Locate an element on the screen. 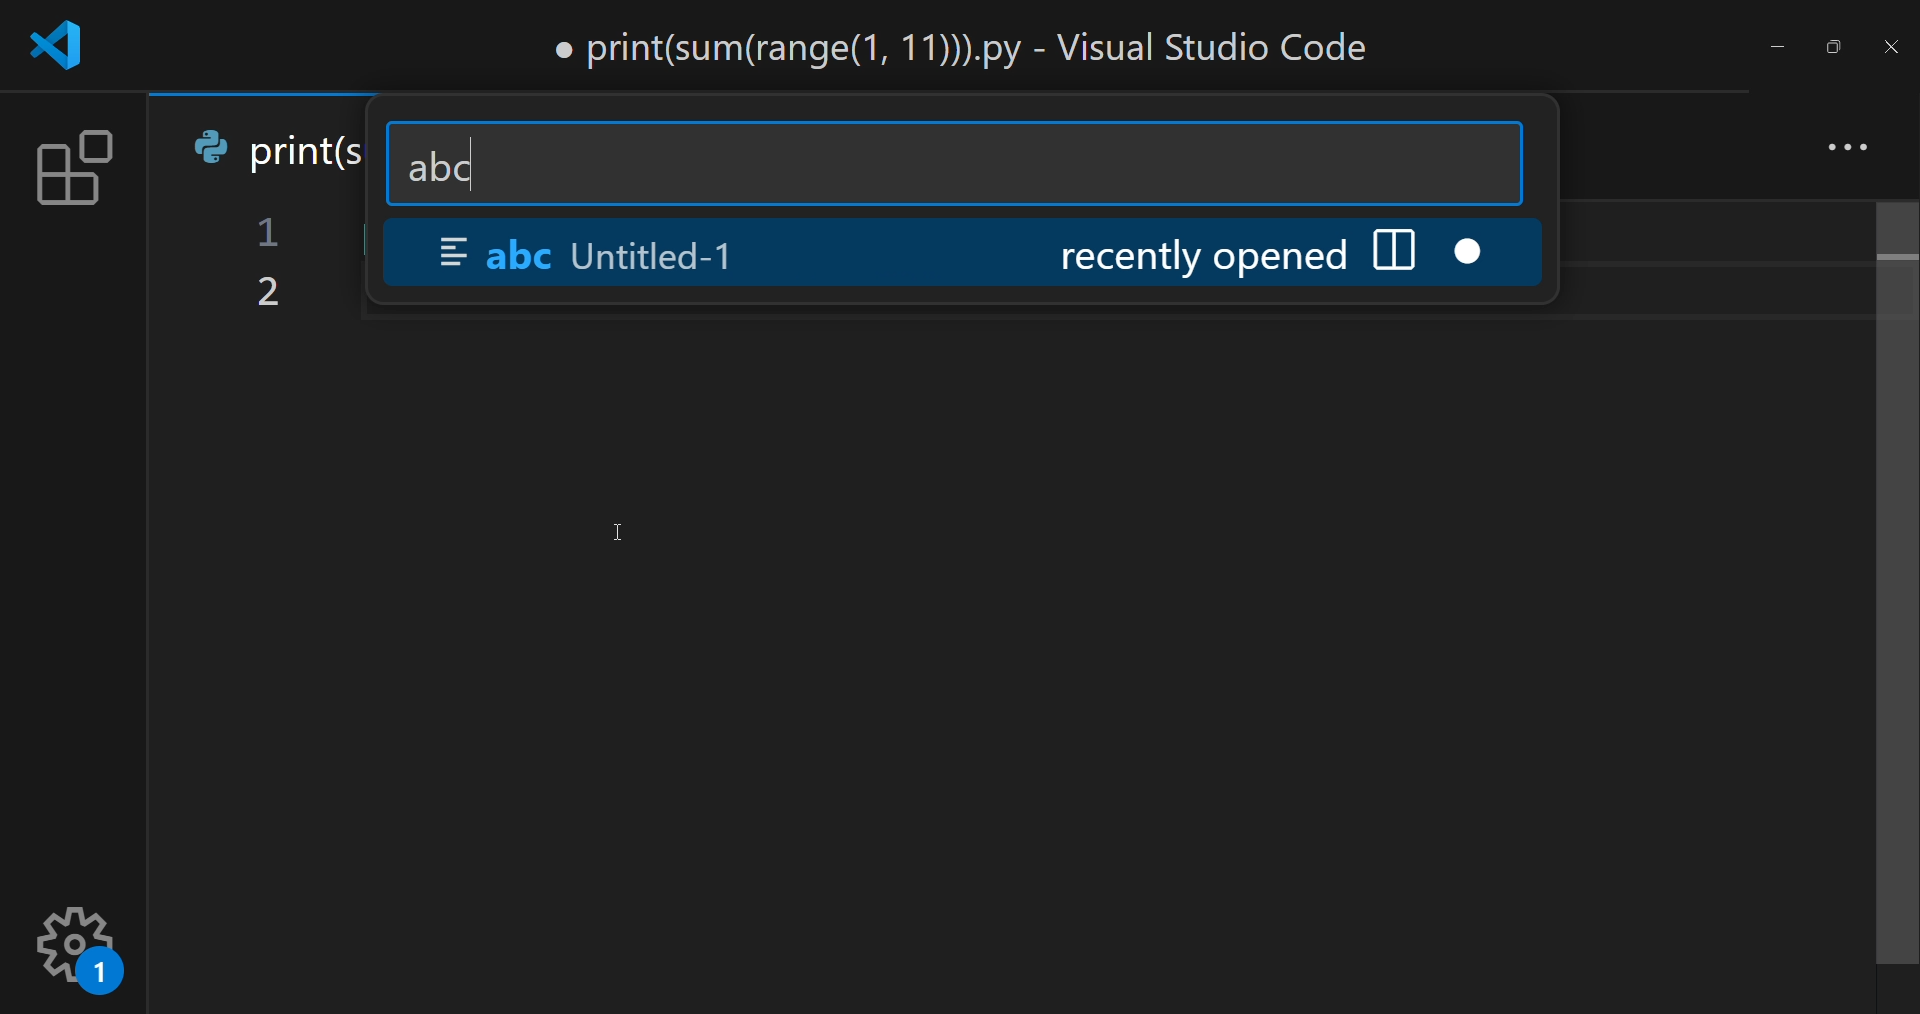  1 is located at coordinates (271, 227).